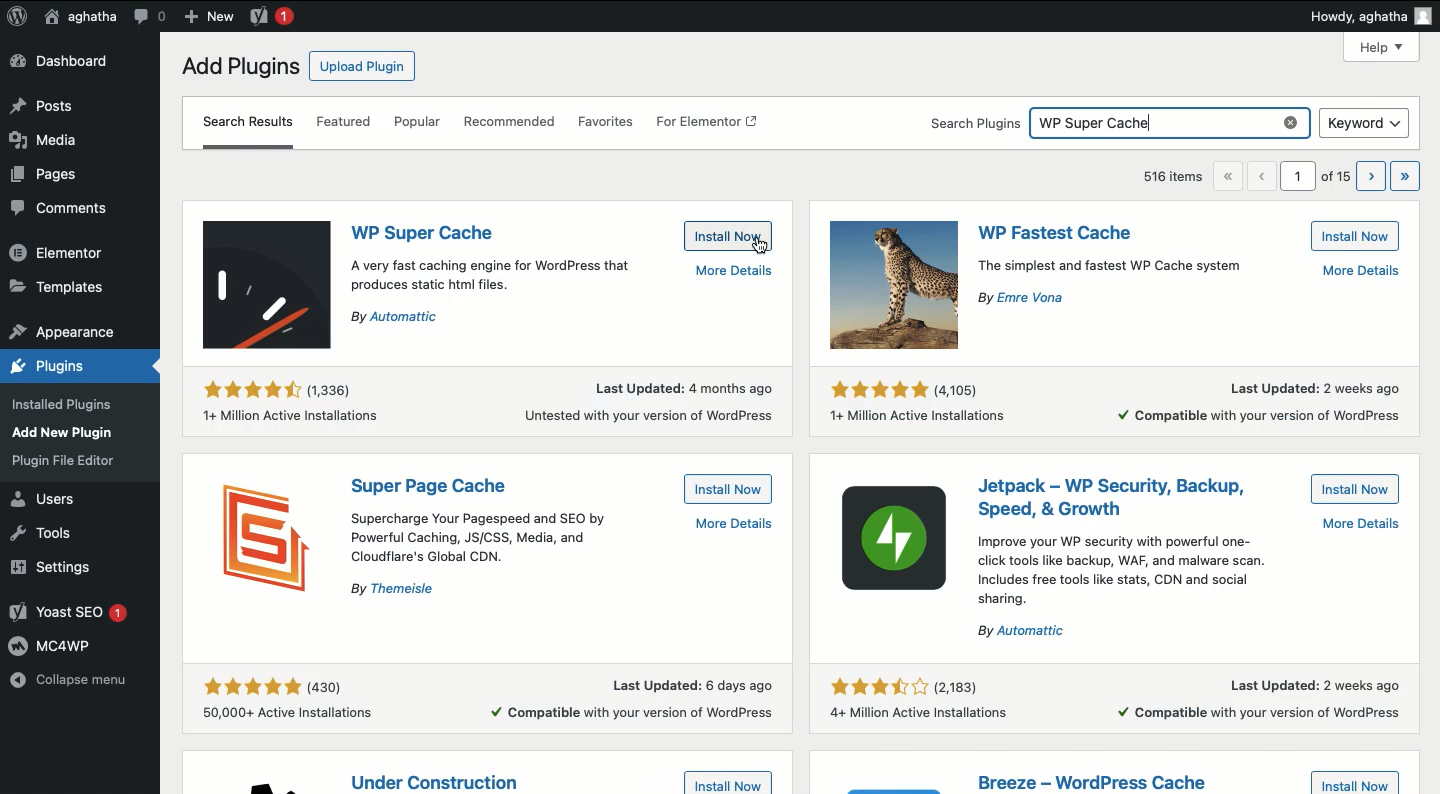 This screenshot has height=794, width=1440. What do you see at coordinates (1165, 123) in the screenshot?
I see `WP super cache` at bounding box center [1165, 123].